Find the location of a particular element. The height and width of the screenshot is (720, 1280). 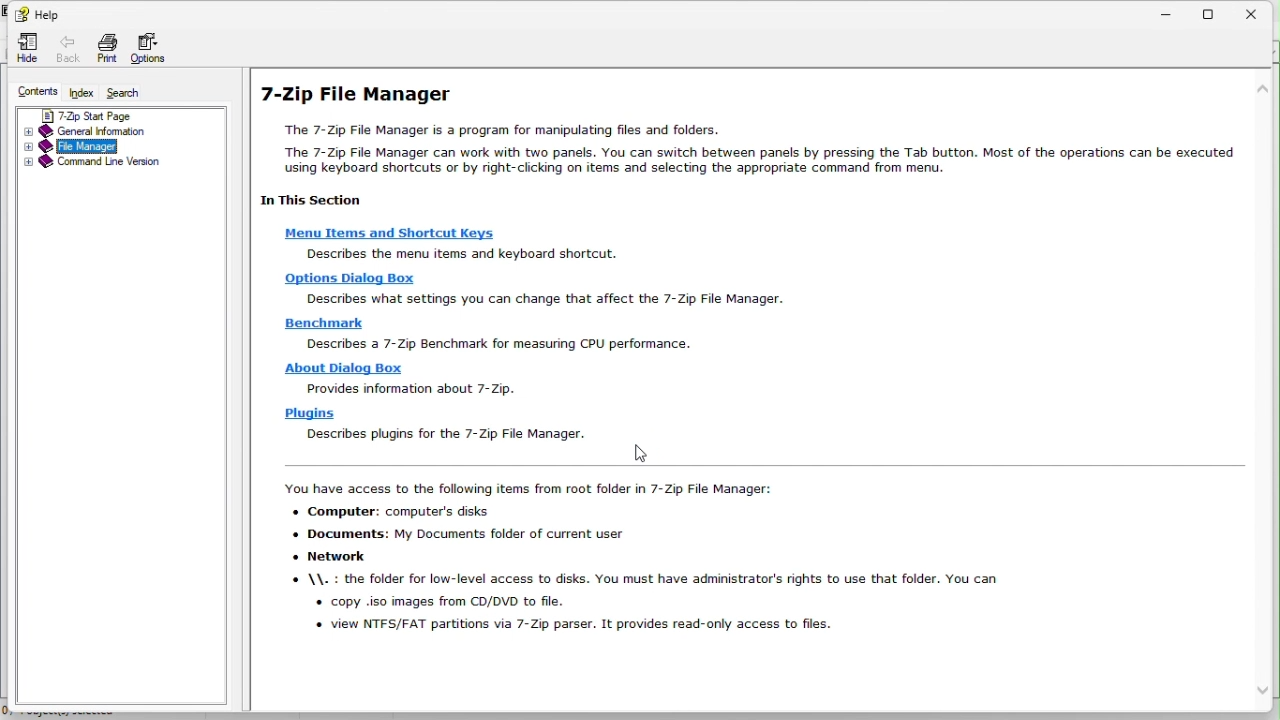

Print is located at coordinates (107, 50).